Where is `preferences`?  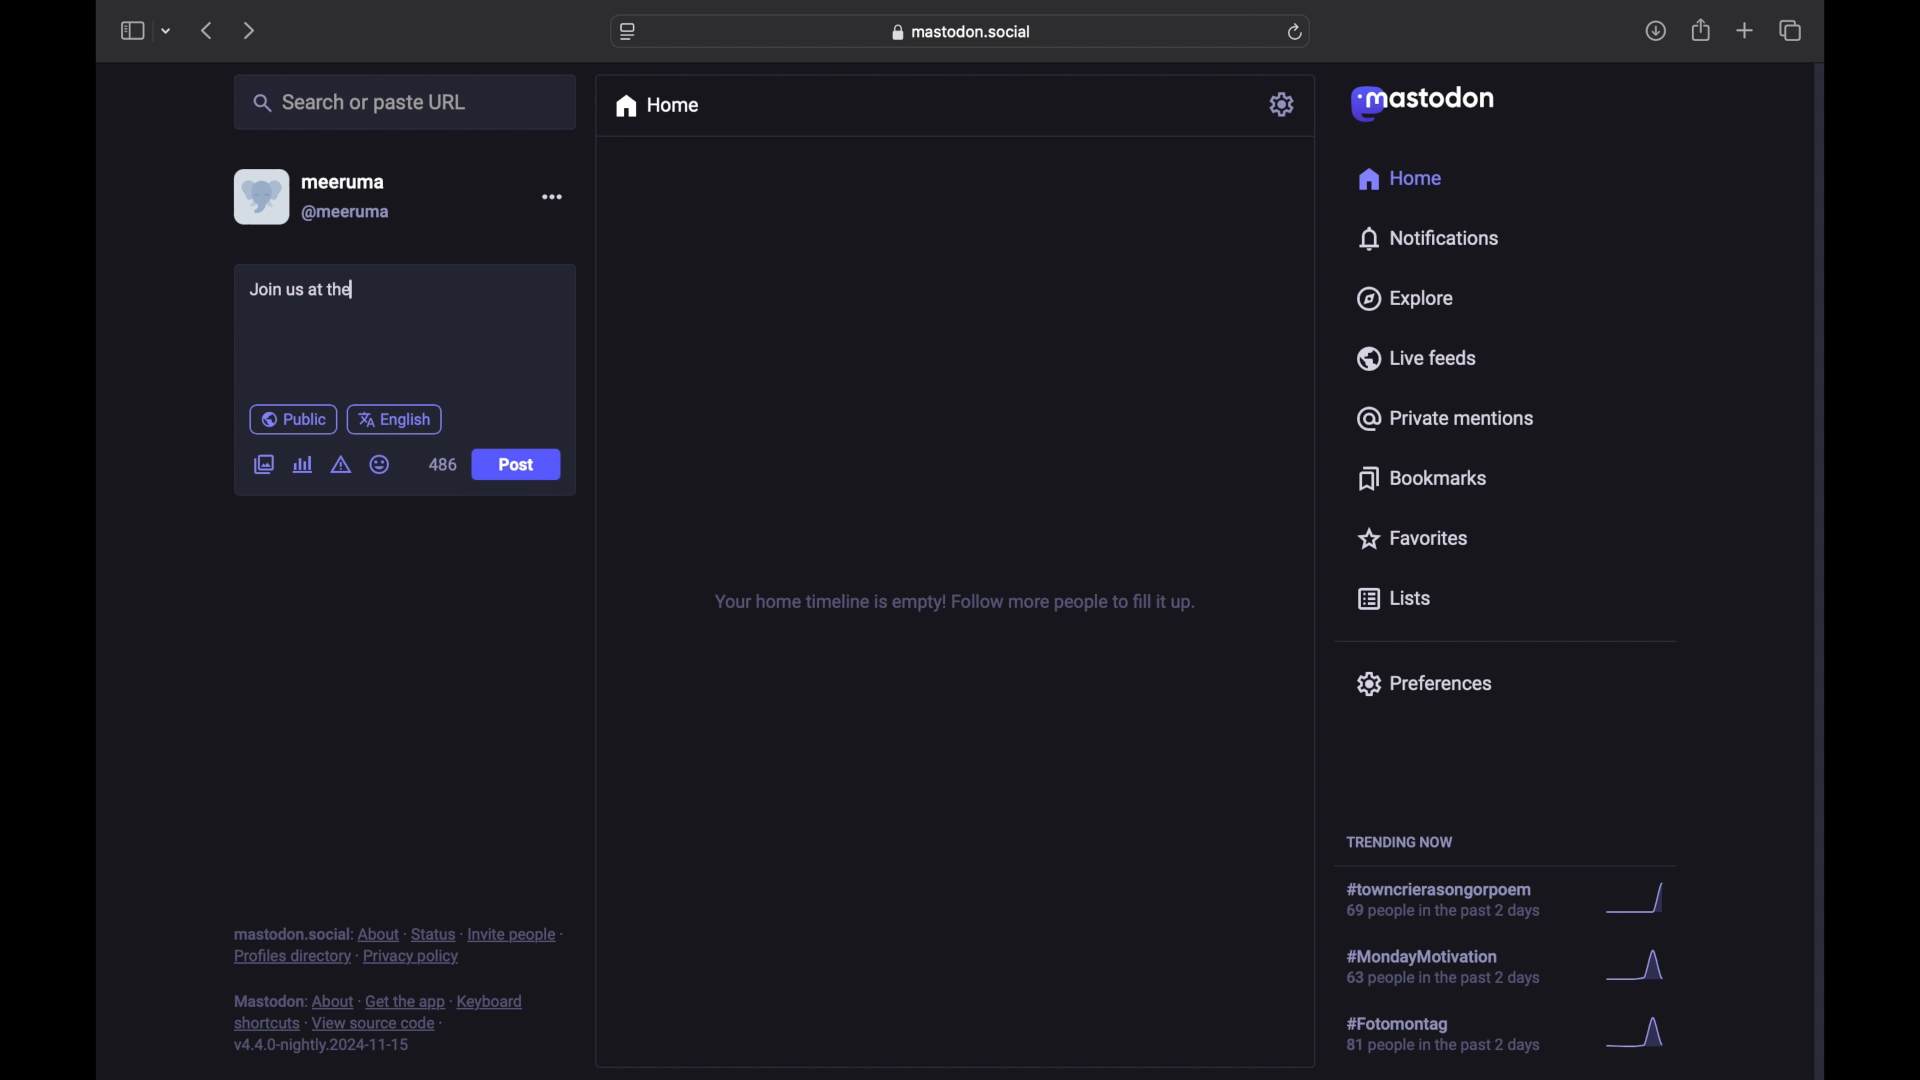 preferences is located at coordinates (1423, 682).